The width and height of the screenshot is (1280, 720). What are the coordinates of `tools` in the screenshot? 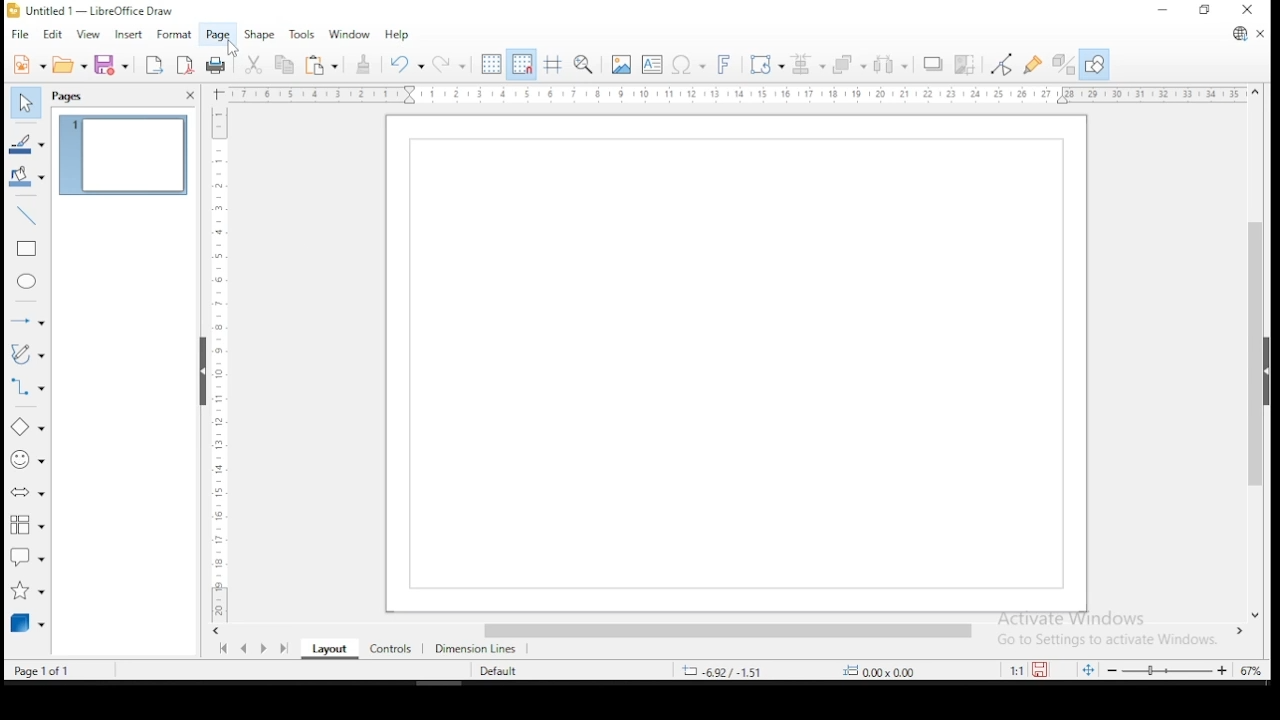 It's located at (303, 33).